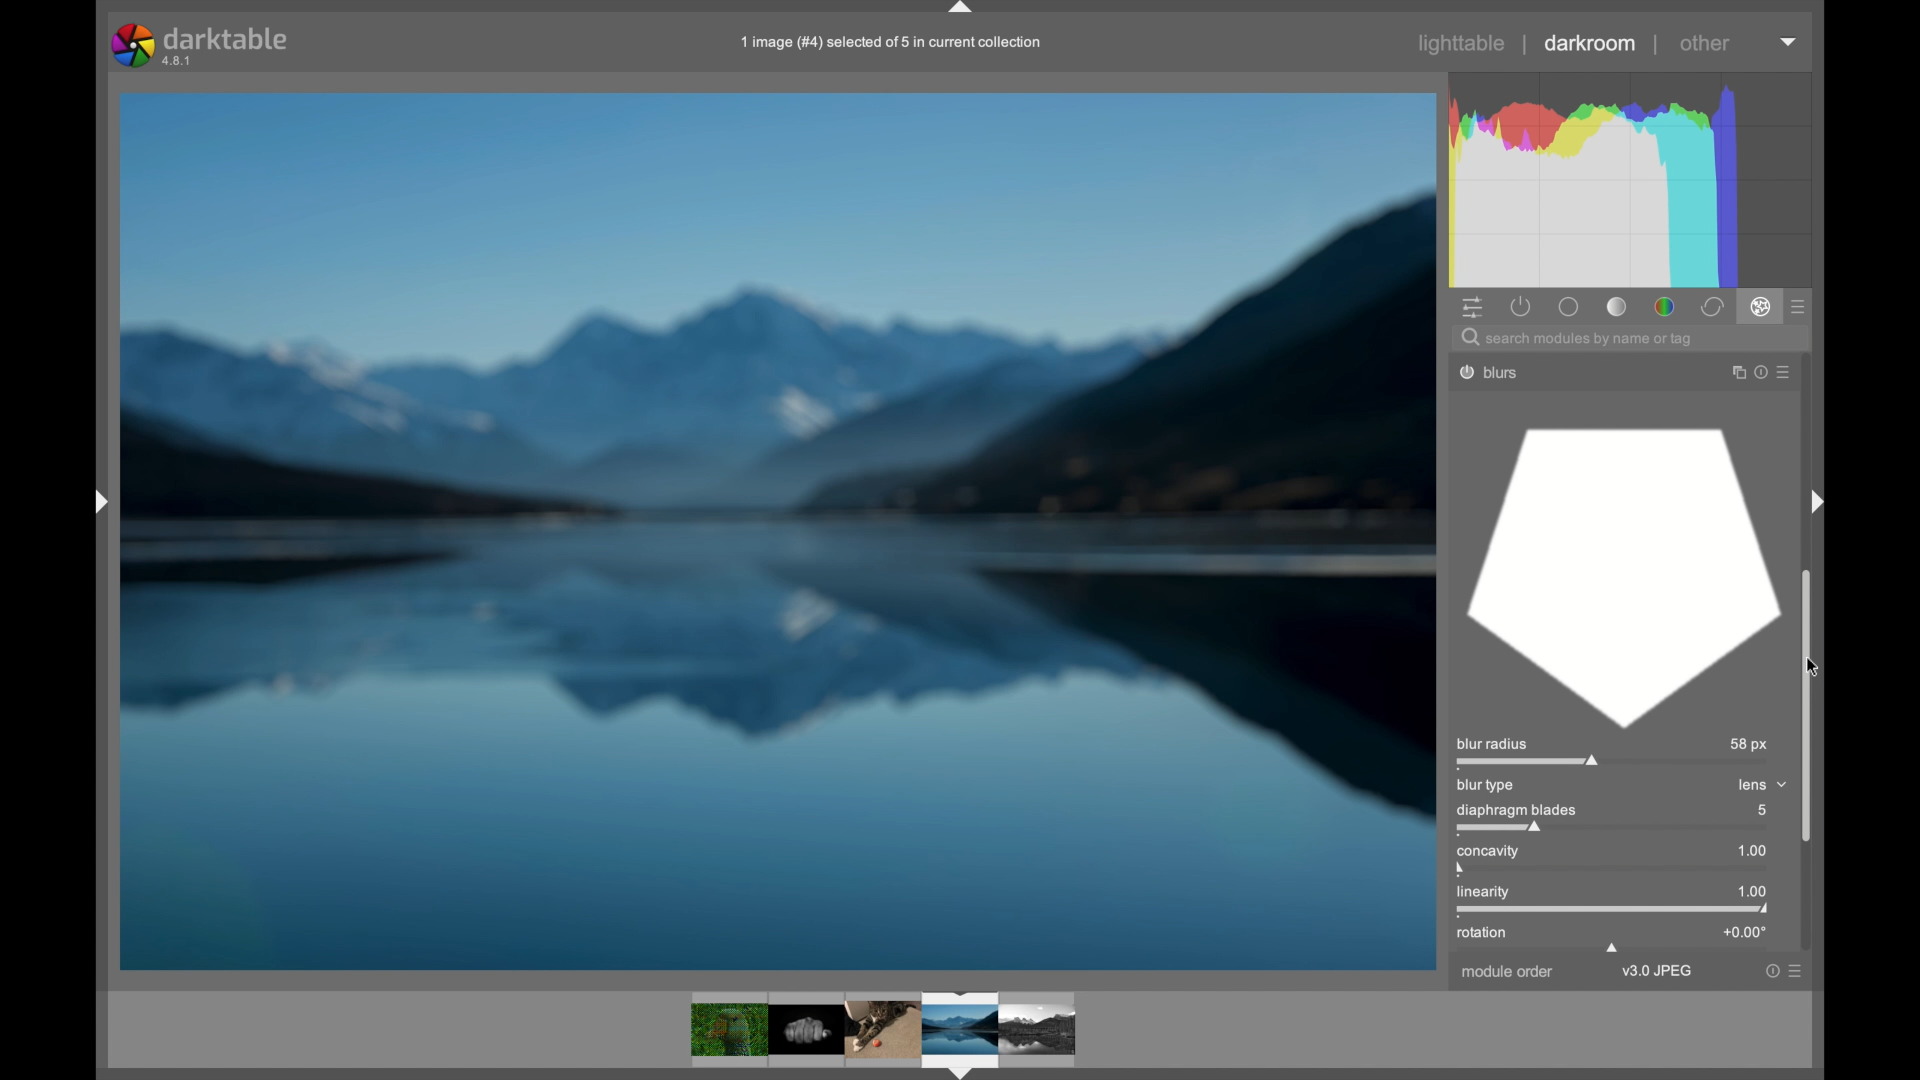 Image resolution: width=1920 pixels, height=1080 pixels. Describe the element at coordinates (92, 508) in the screenshot. I see `` at that location.